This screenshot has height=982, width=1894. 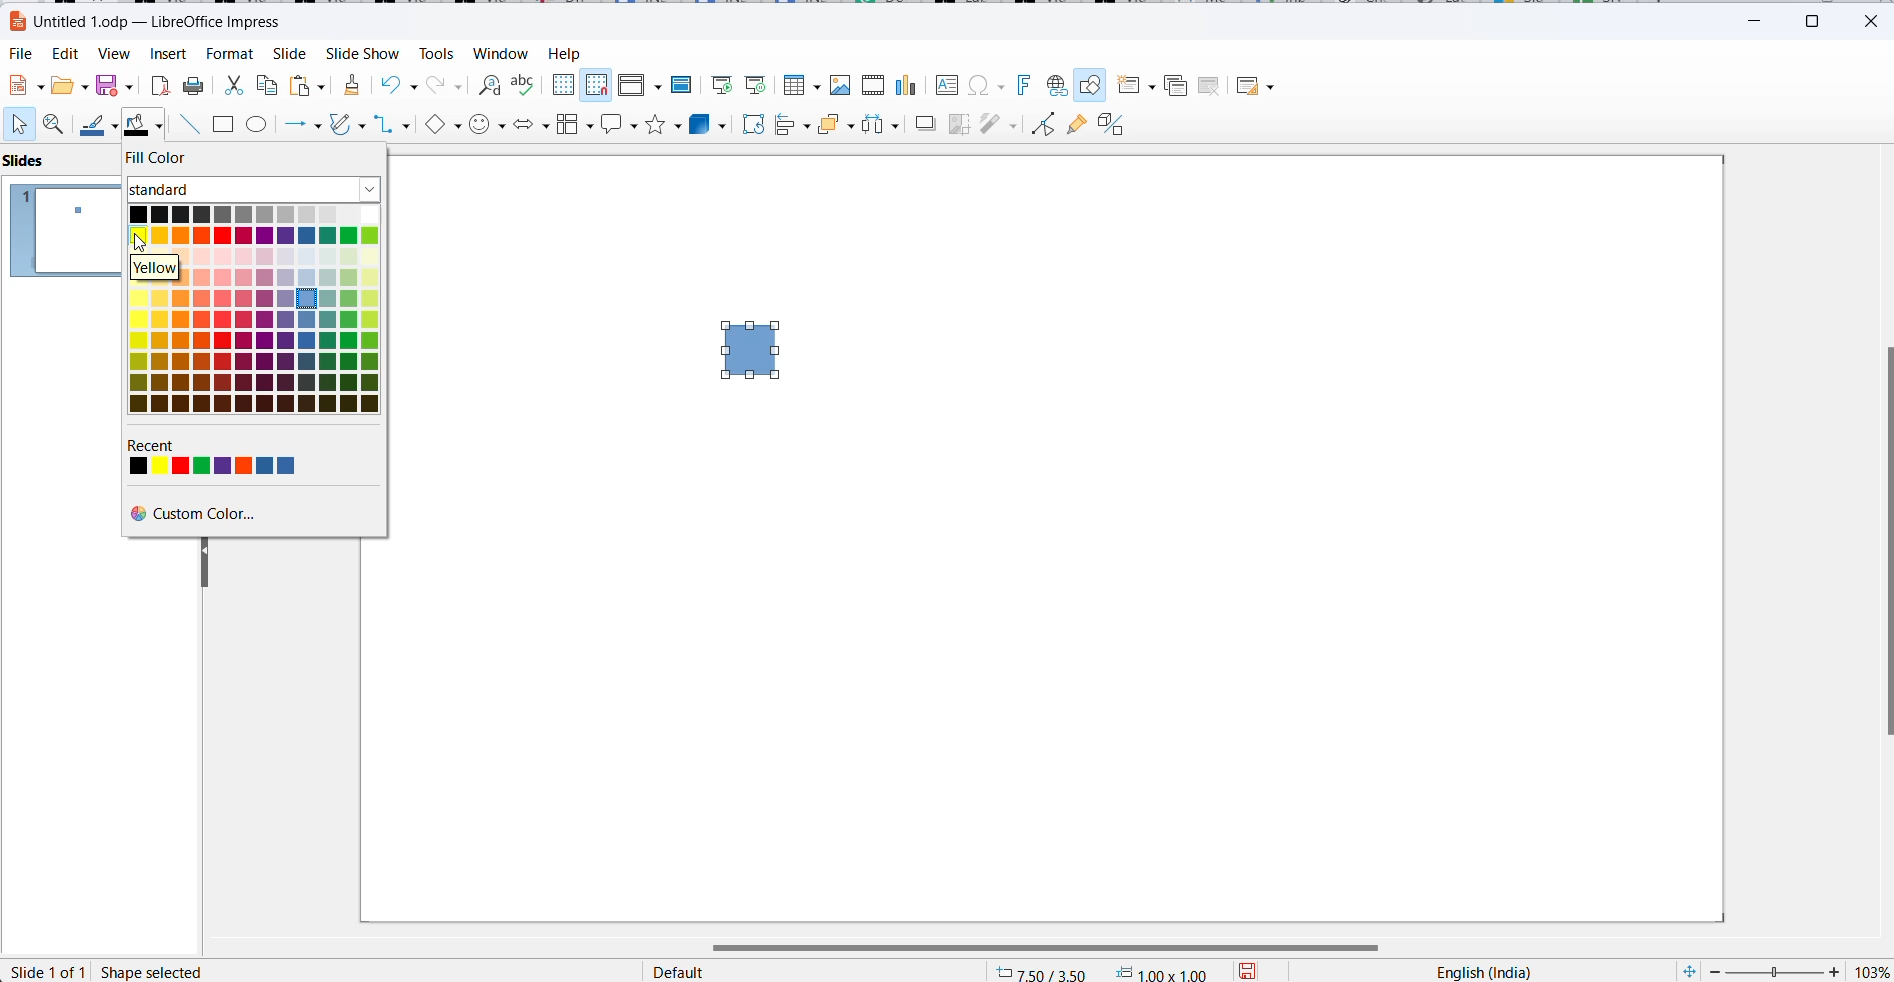 I want to click on Insert audio video, so click(x=875, y=86).